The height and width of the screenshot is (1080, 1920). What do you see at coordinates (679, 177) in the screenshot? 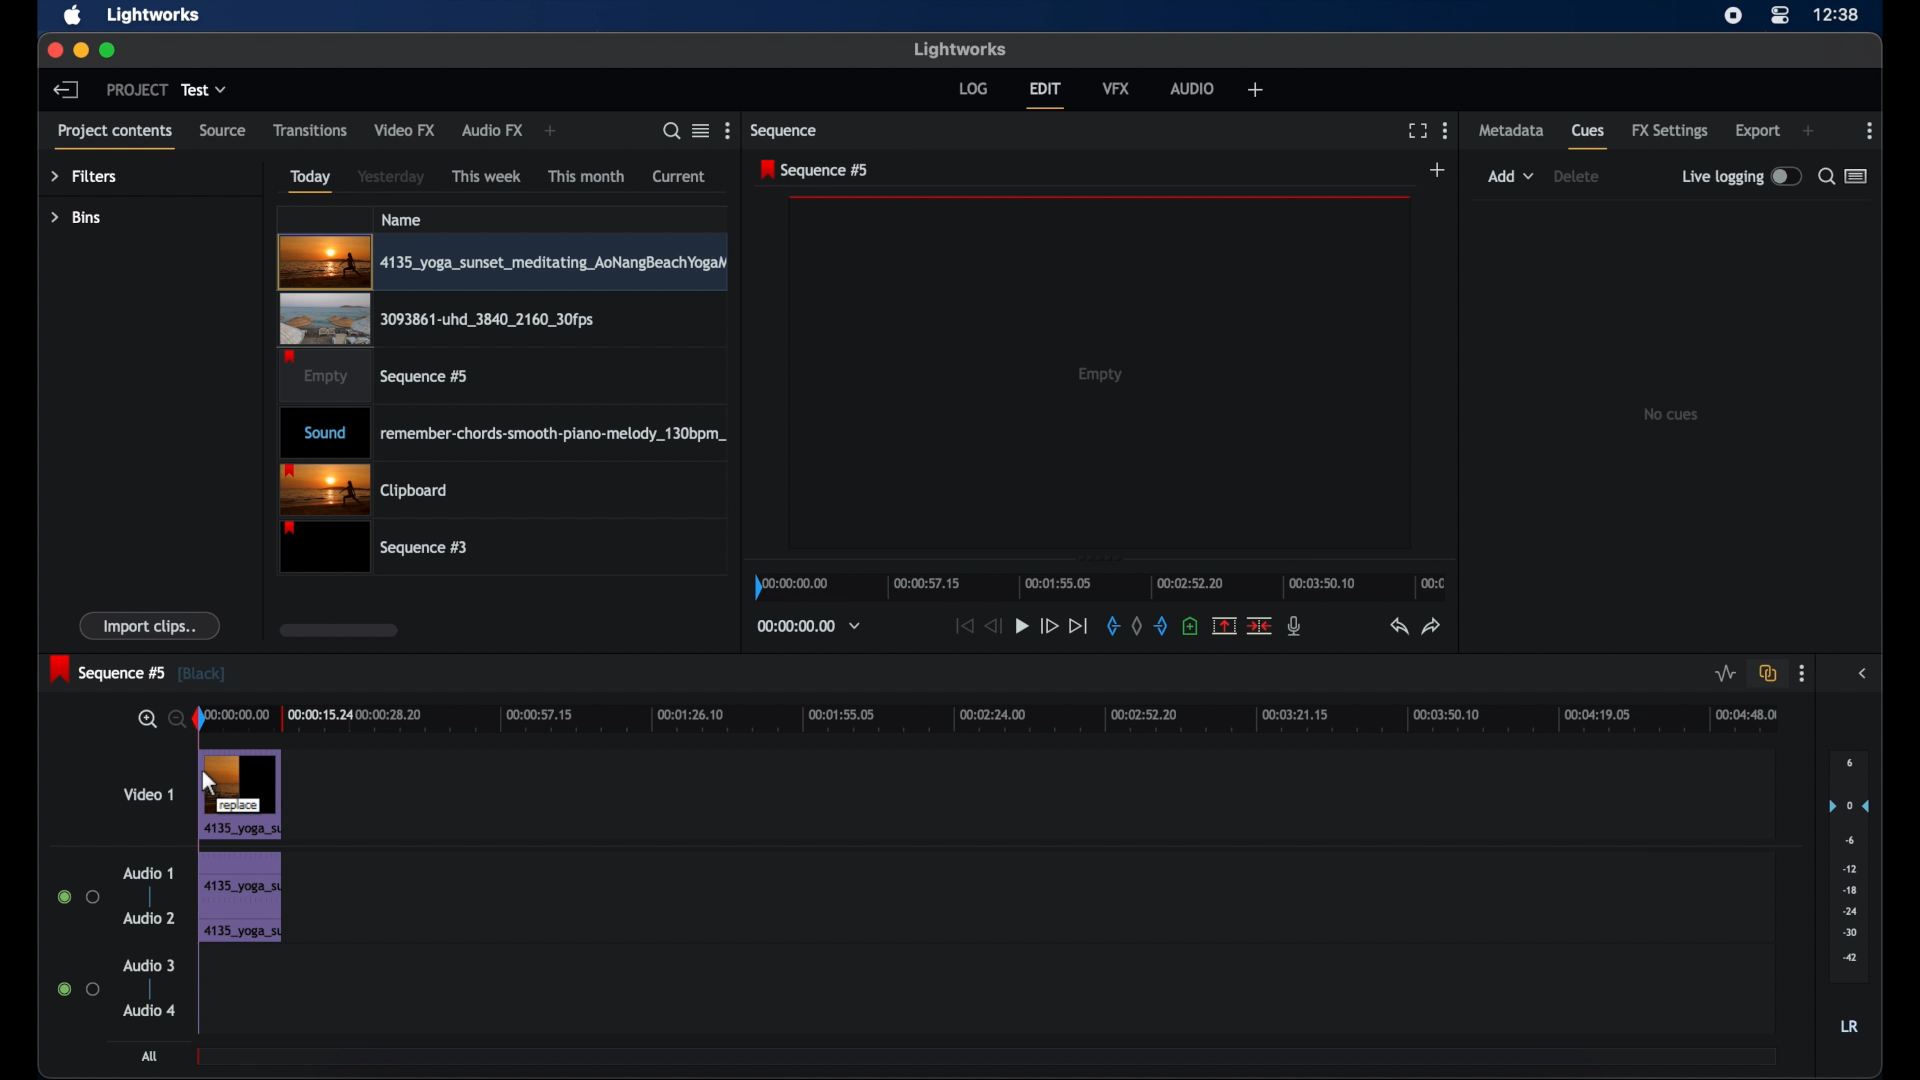
I see `current` at bounding box center [679, 177].